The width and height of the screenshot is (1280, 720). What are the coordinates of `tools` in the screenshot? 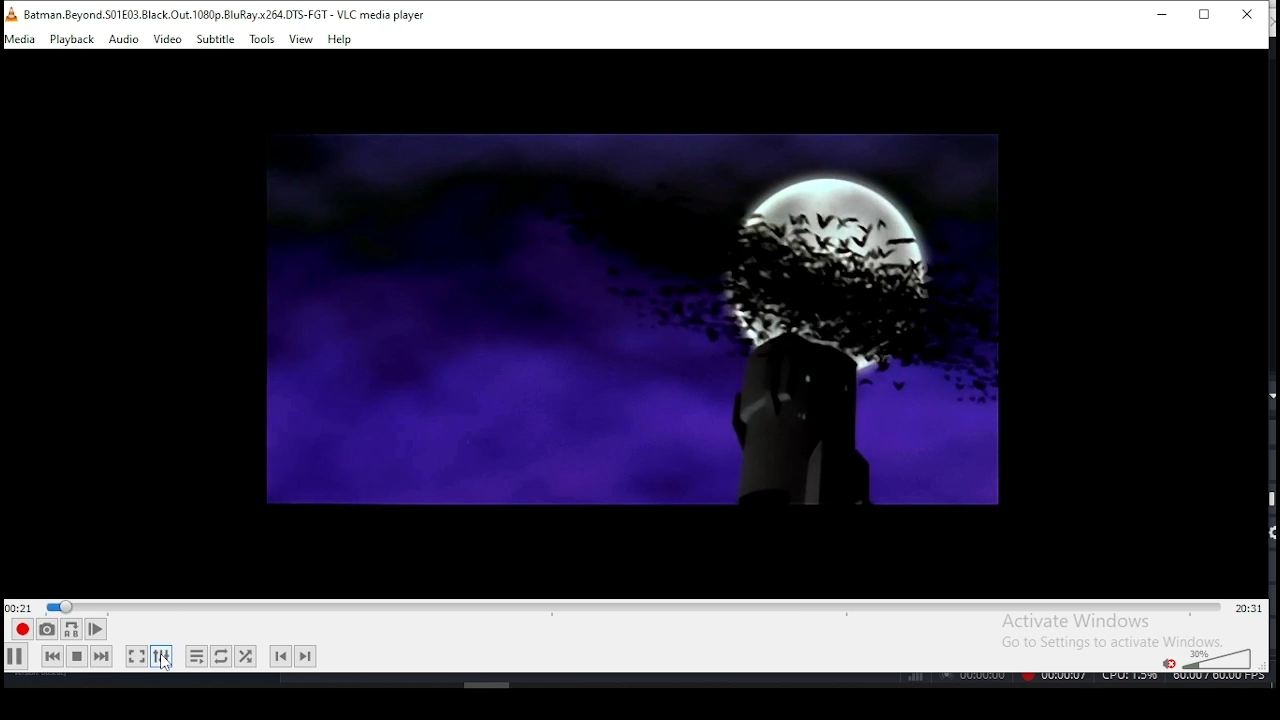 It's located at (262, 39).